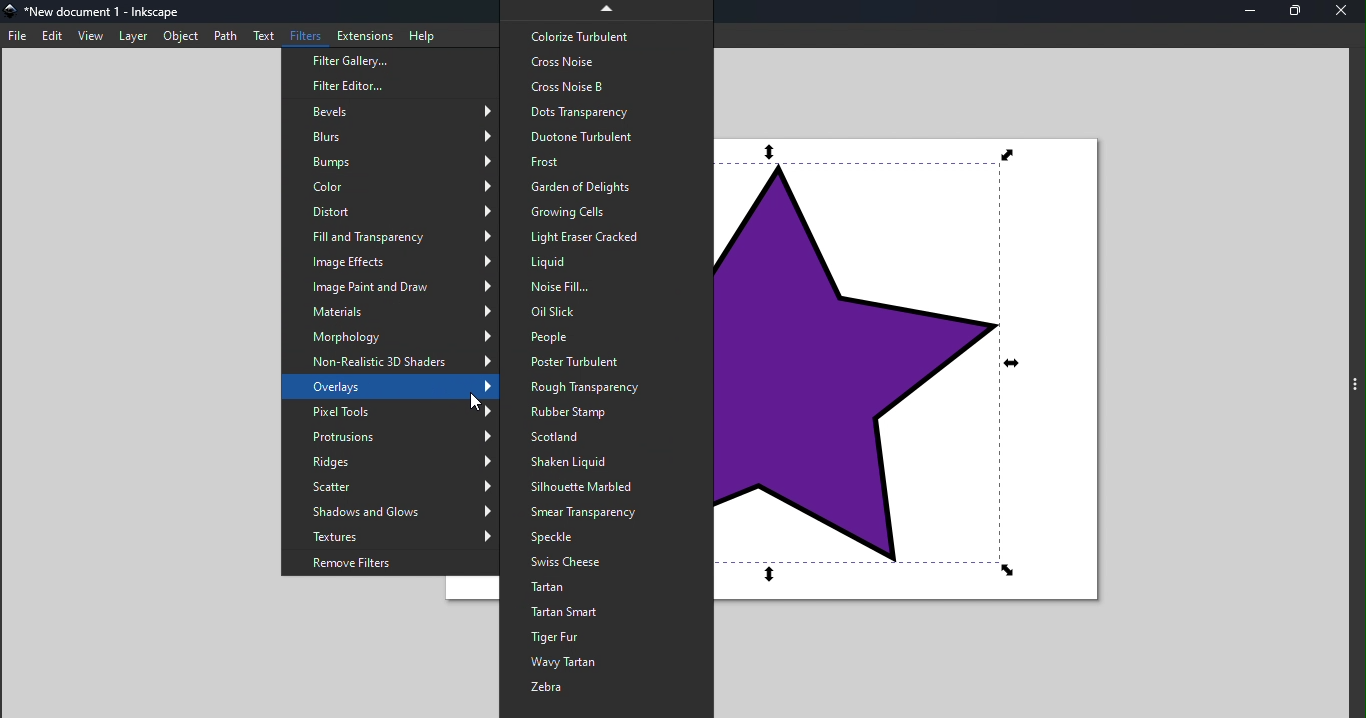 Image resolution: width=1366 pixels, height=718 pixels. Describe the element at coordinates (387, 137) in the screenshot. I see `Blurs` at that location.